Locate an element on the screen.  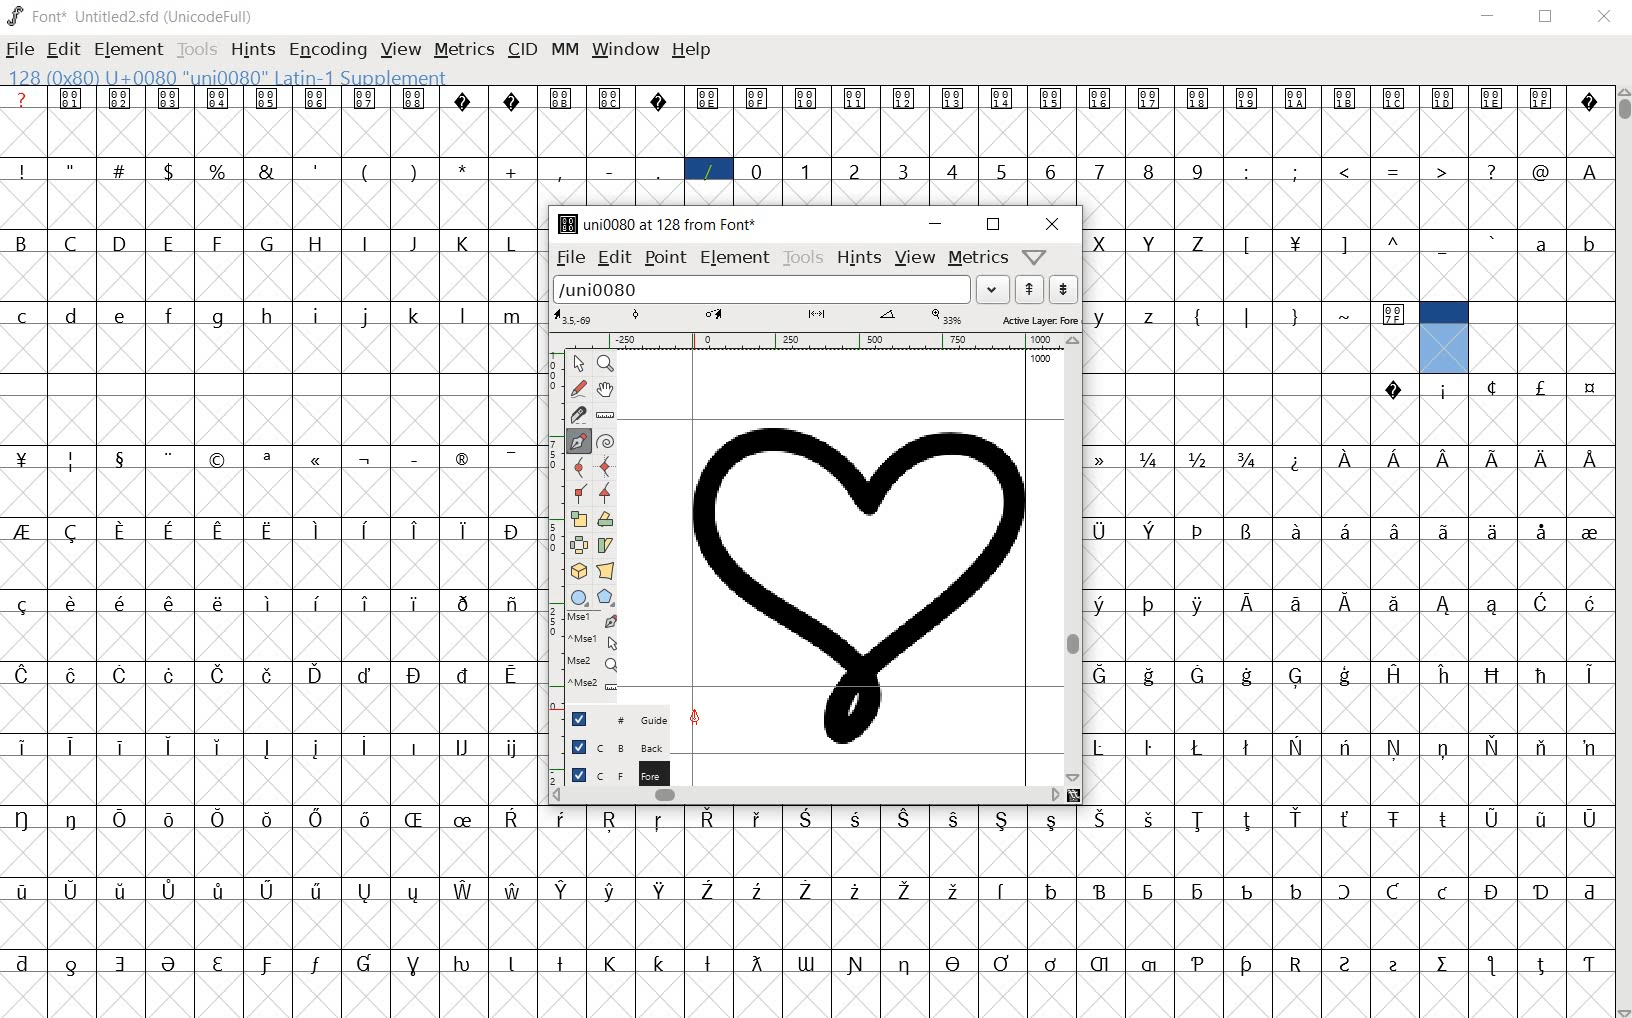
glyph is located at coordinates (1099, 675).